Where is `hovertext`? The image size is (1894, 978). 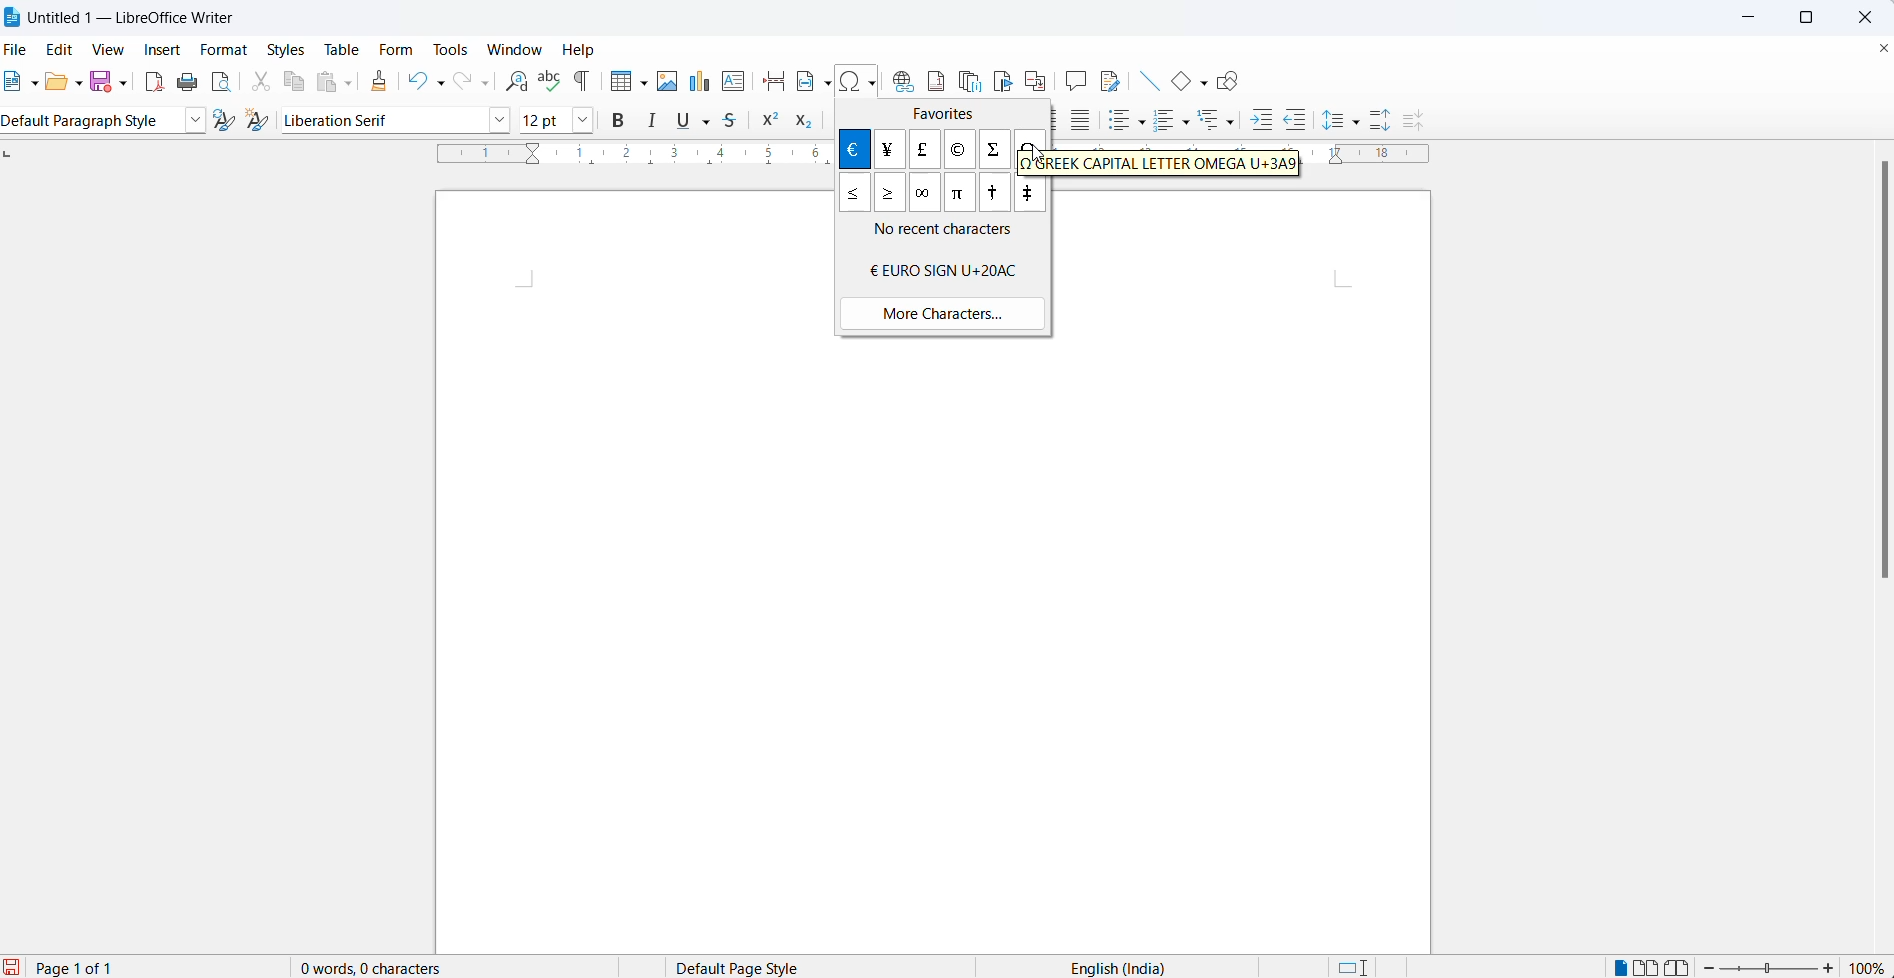 hovertext is located at coordinates (1160, 165).